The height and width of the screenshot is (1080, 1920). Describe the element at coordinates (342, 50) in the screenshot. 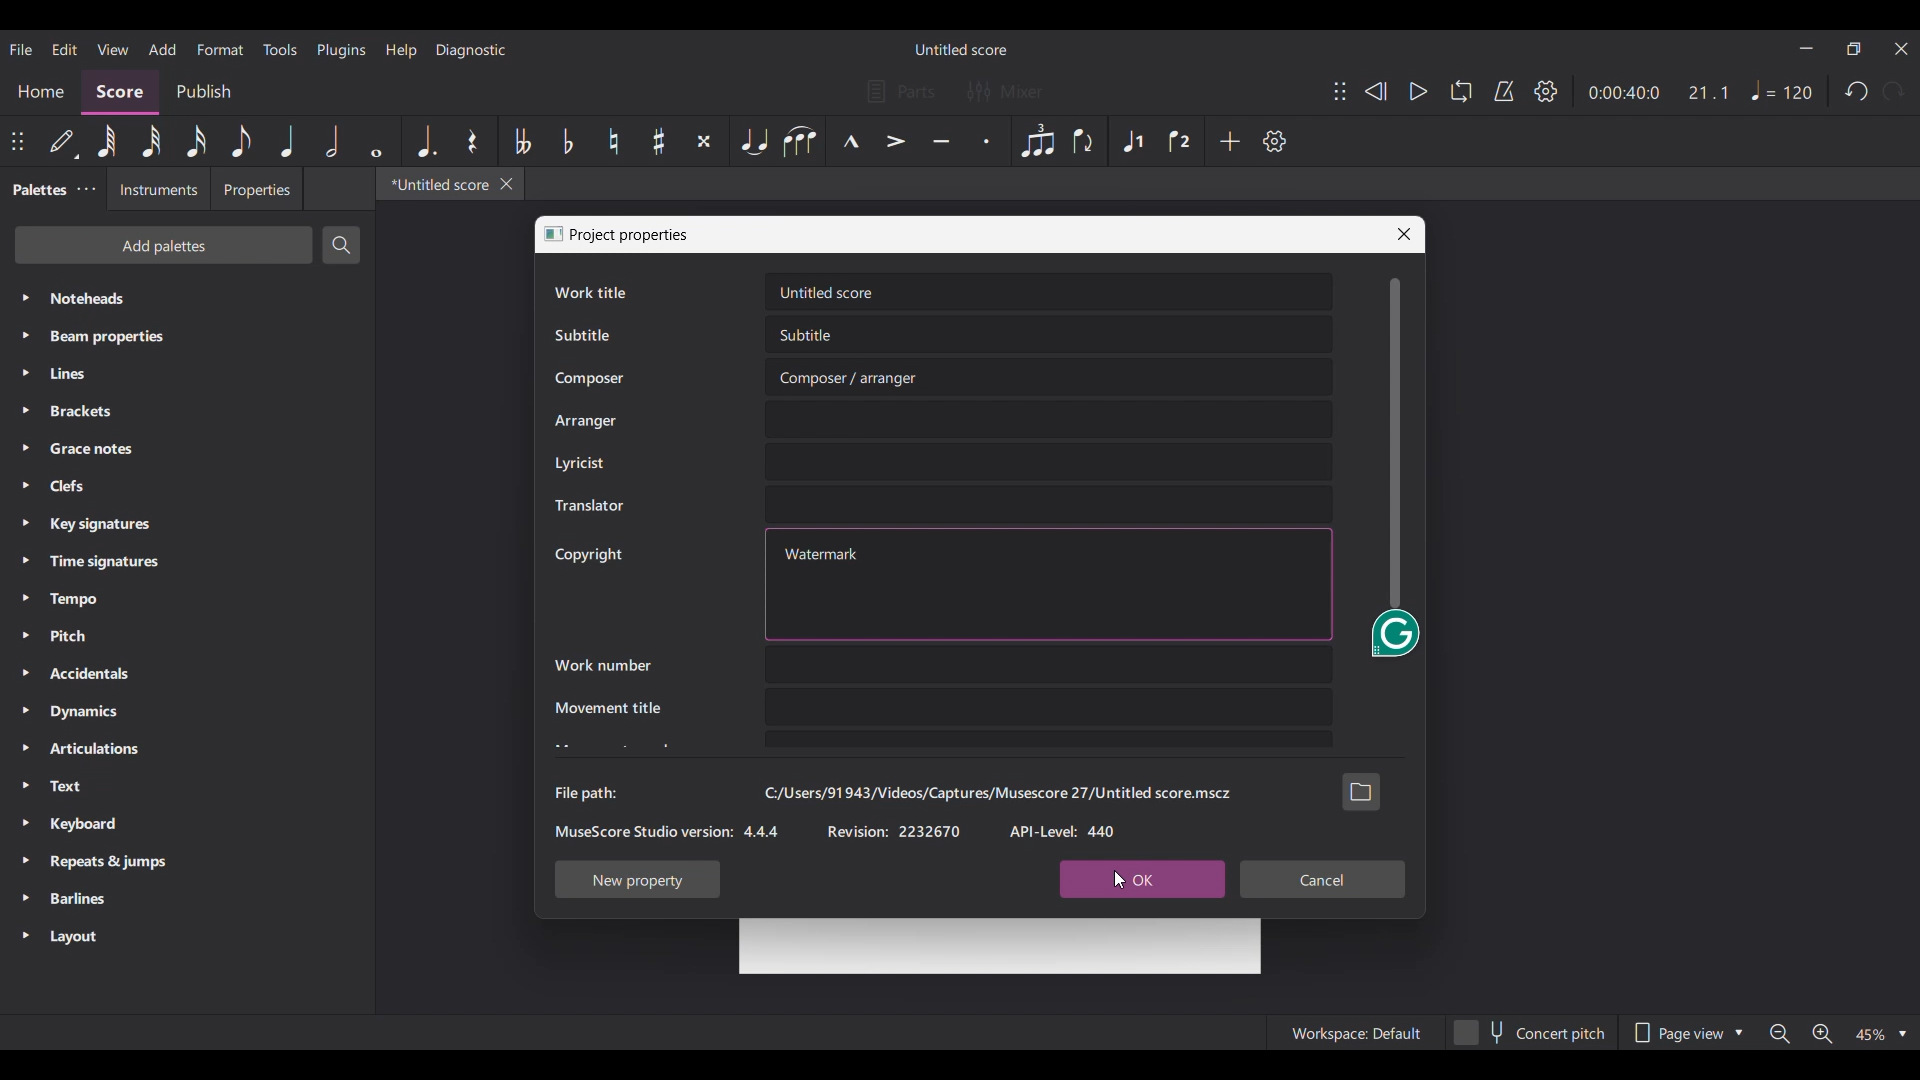

I see `Plugins menu` at that location.